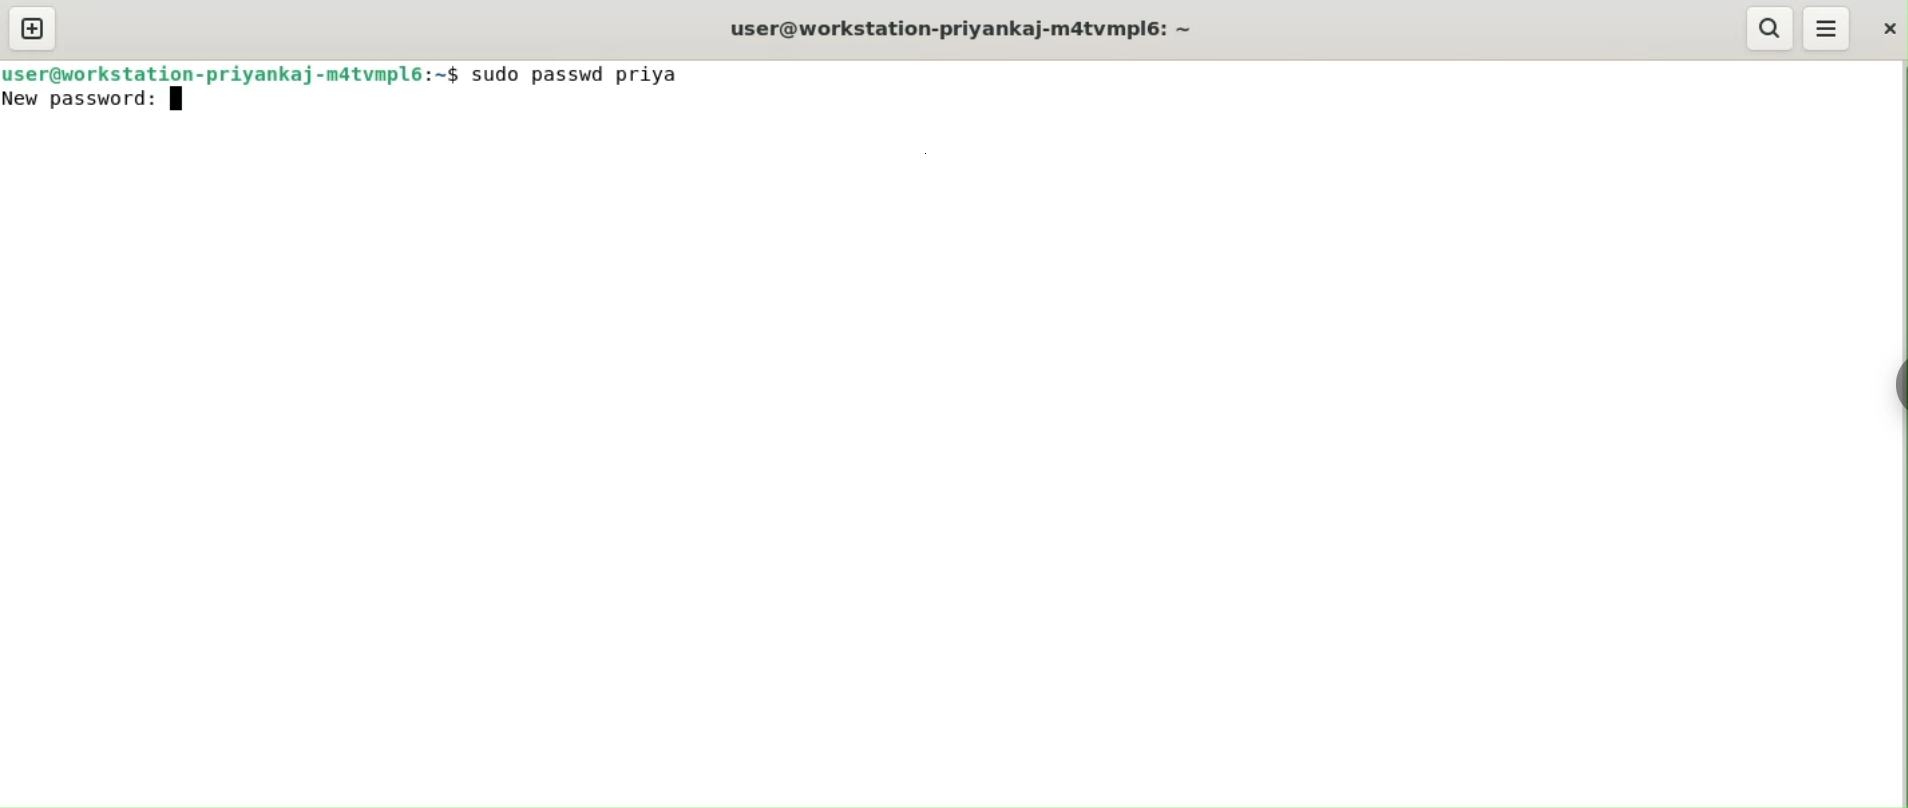 This screenshot has width=1908, height=808. Describe the element at coordinates (960, 24) in the screenshot. I see `user@workstation-priyankaj-m4tvmpl6:-` at that location.